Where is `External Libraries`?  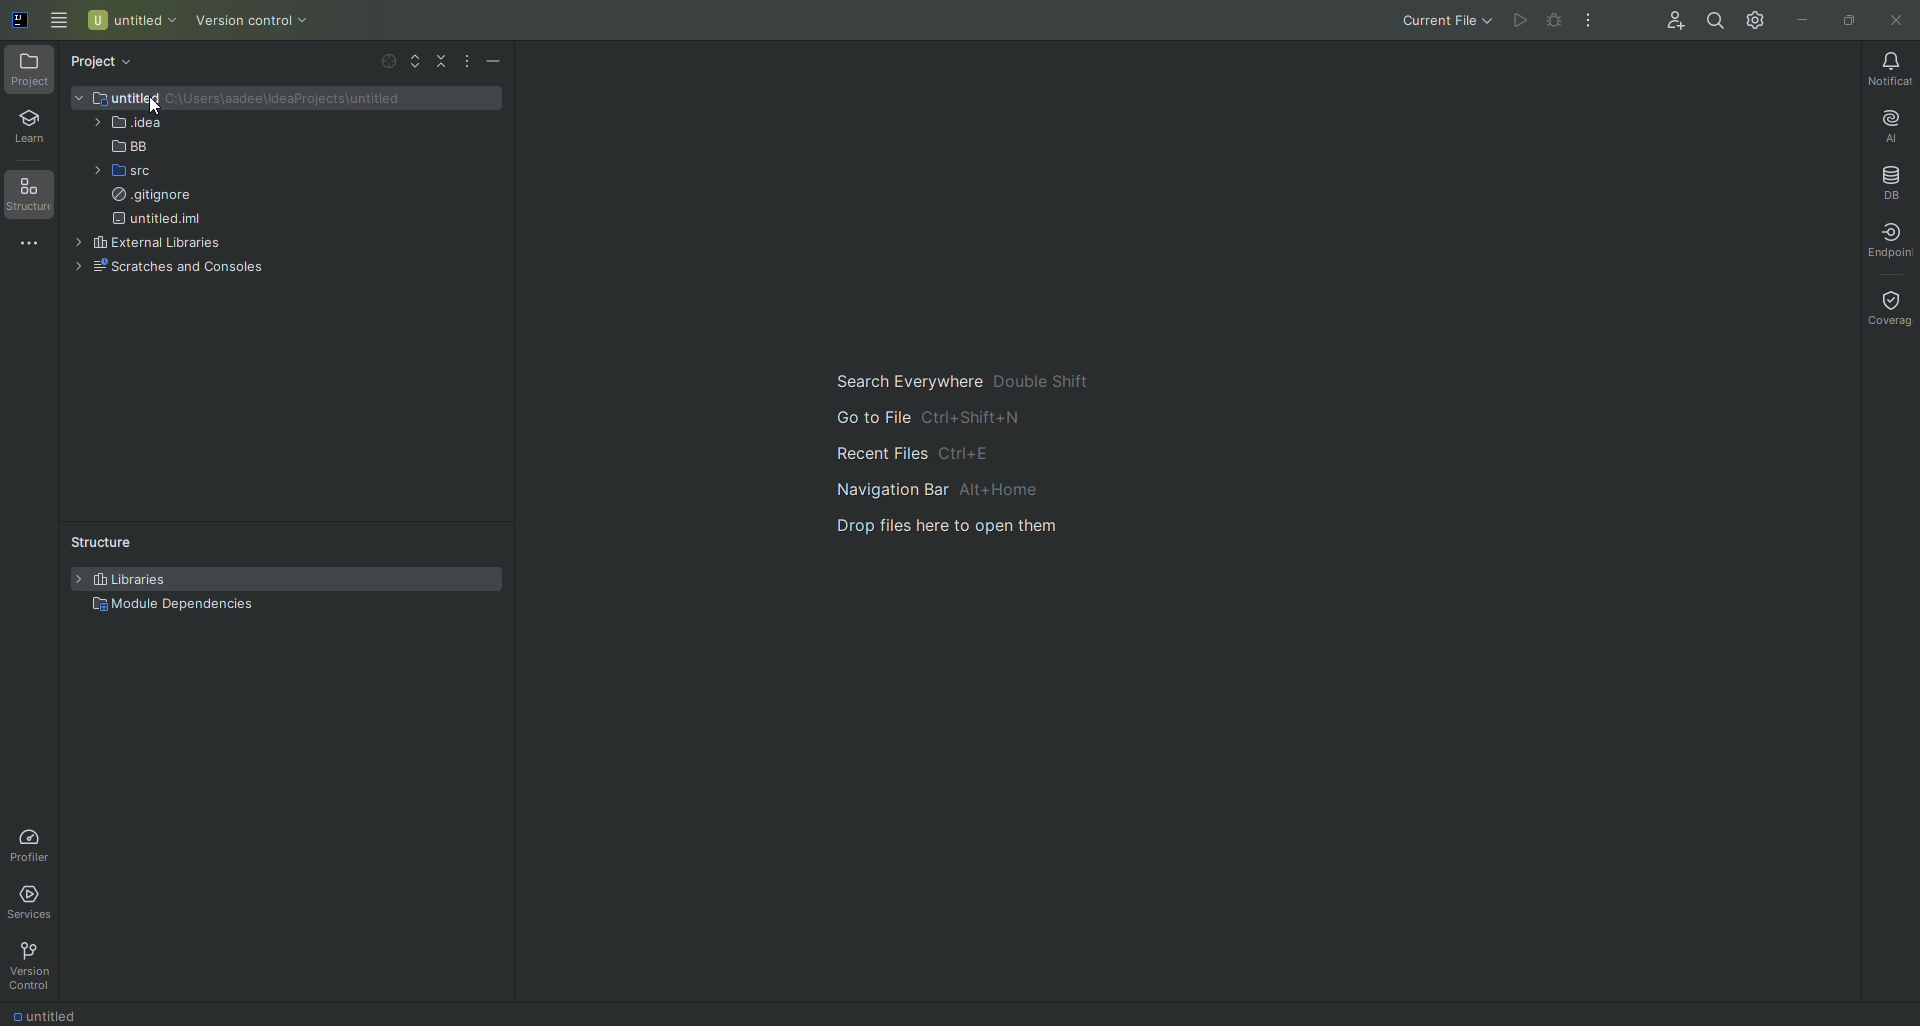
External Libraries is located at coordinates (146, 243).